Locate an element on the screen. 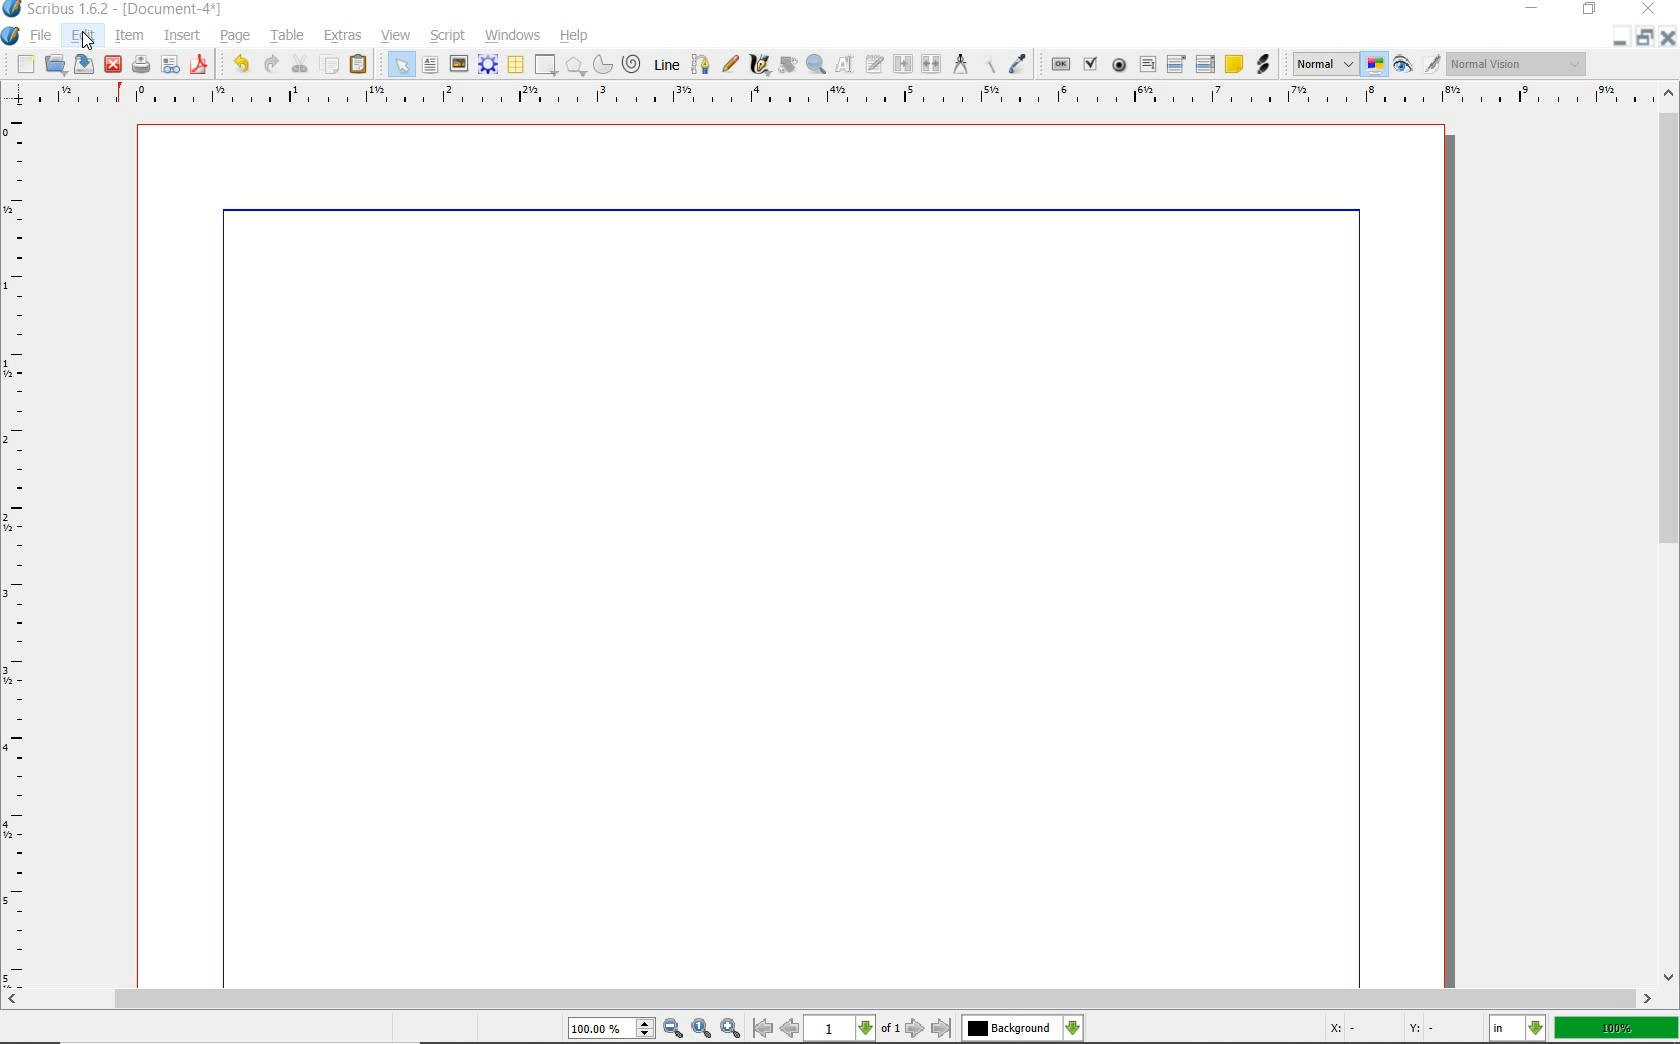  file is located at coordinates (42, 36).